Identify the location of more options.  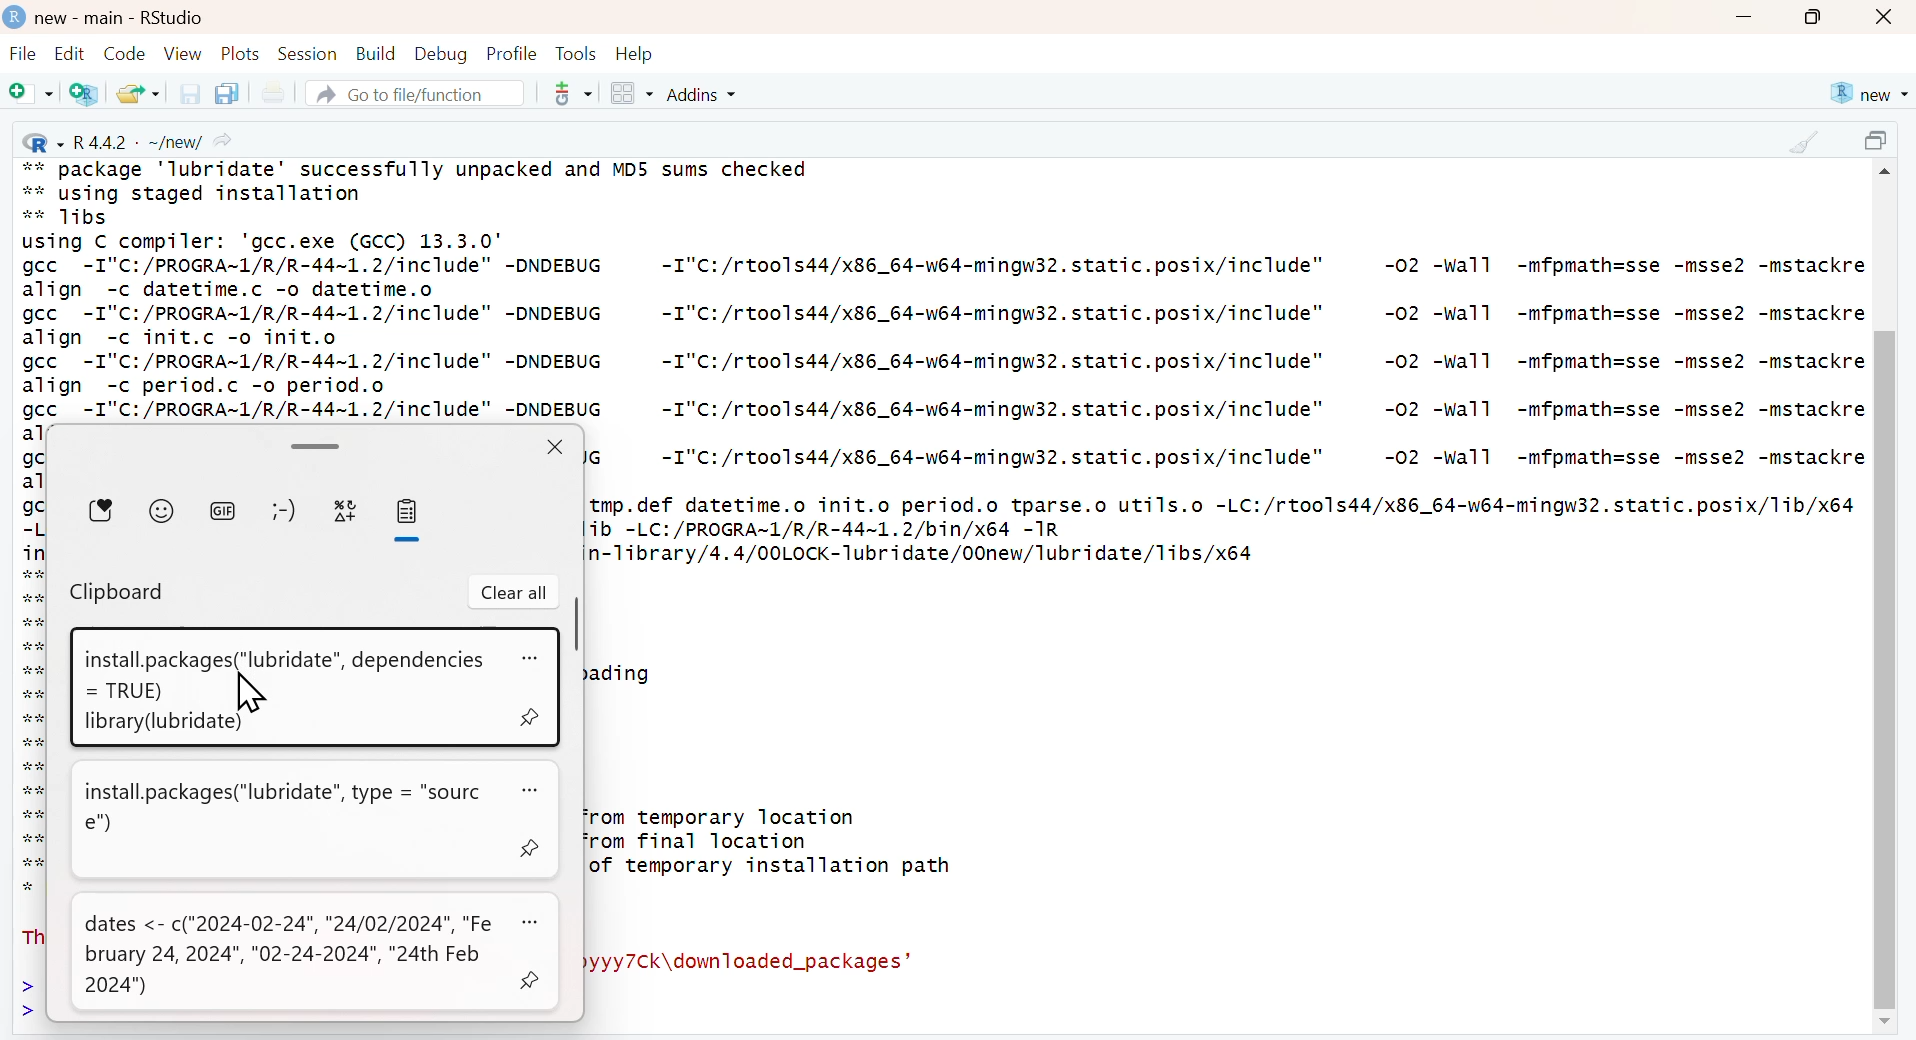
(533, 660).